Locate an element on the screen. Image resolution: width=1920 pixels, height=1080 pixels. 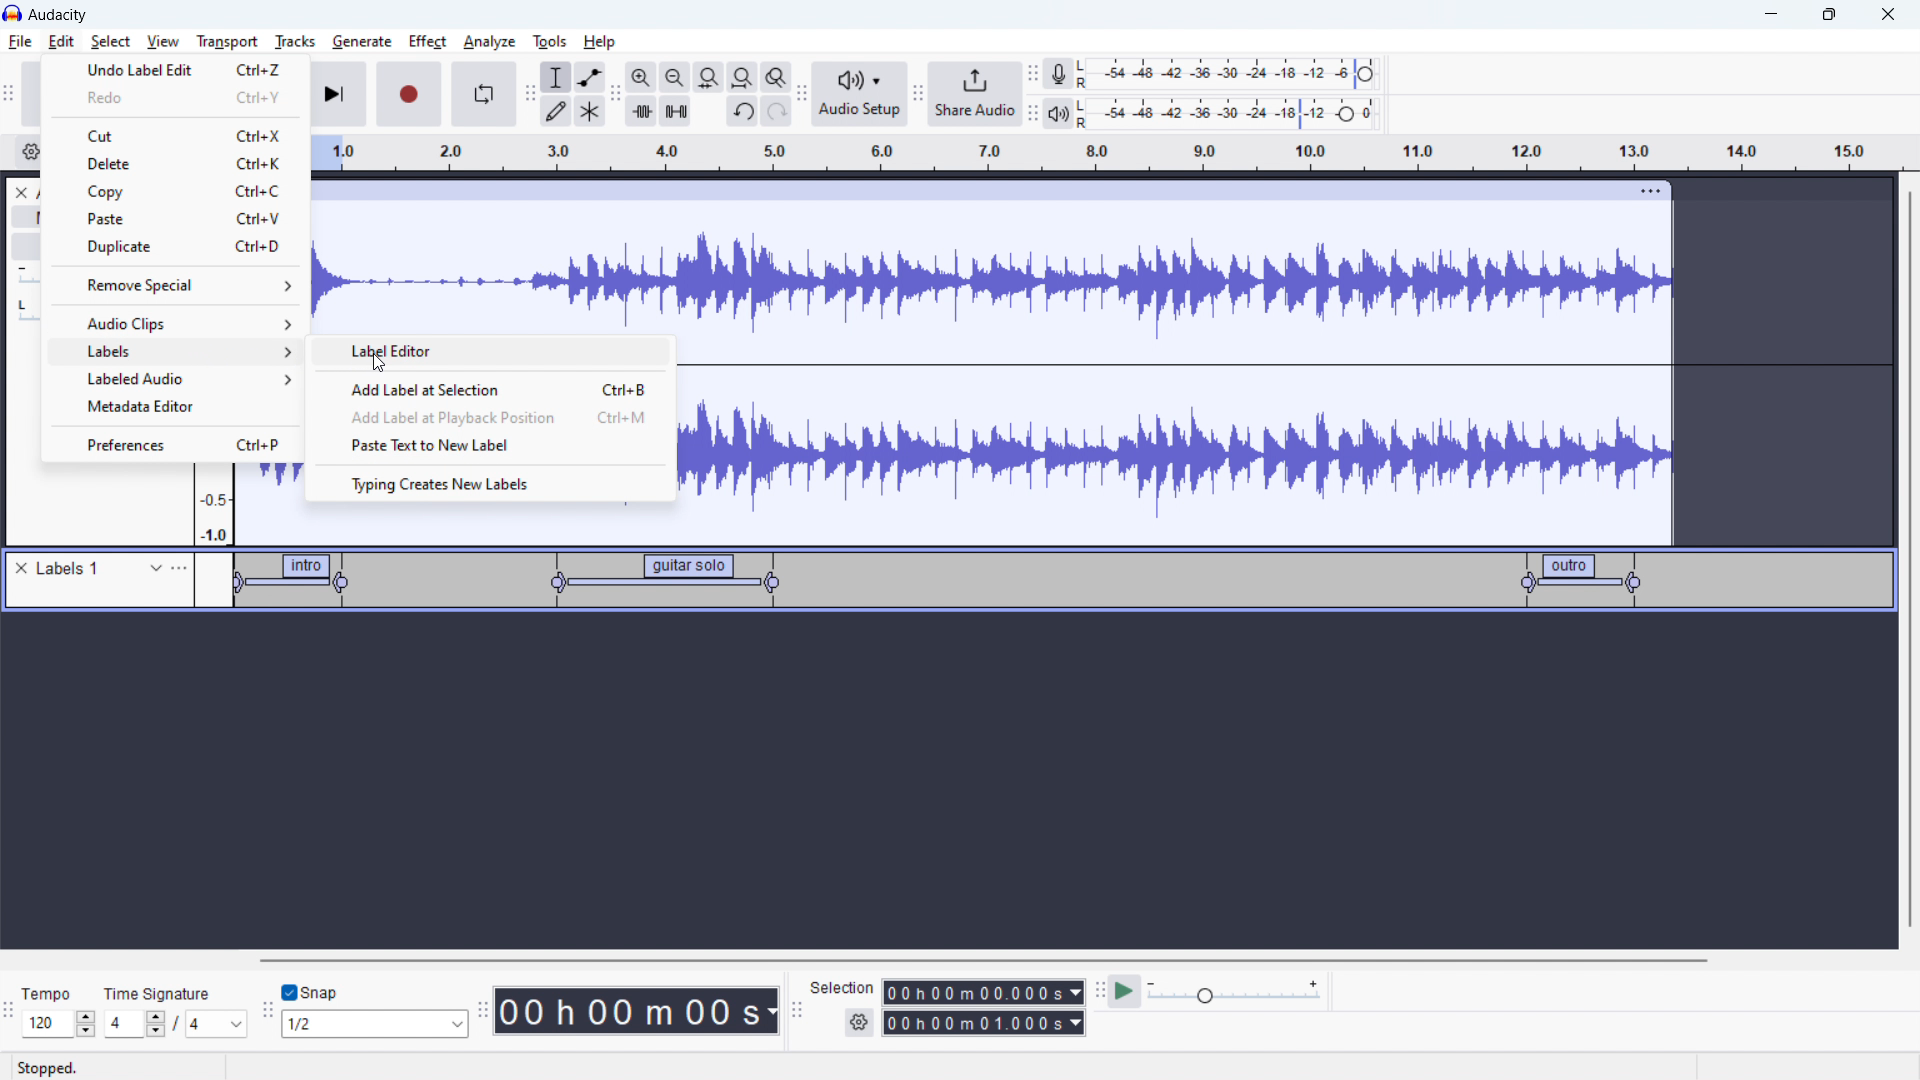
Delete Ctrl+K is located at coordinates (188, 163).